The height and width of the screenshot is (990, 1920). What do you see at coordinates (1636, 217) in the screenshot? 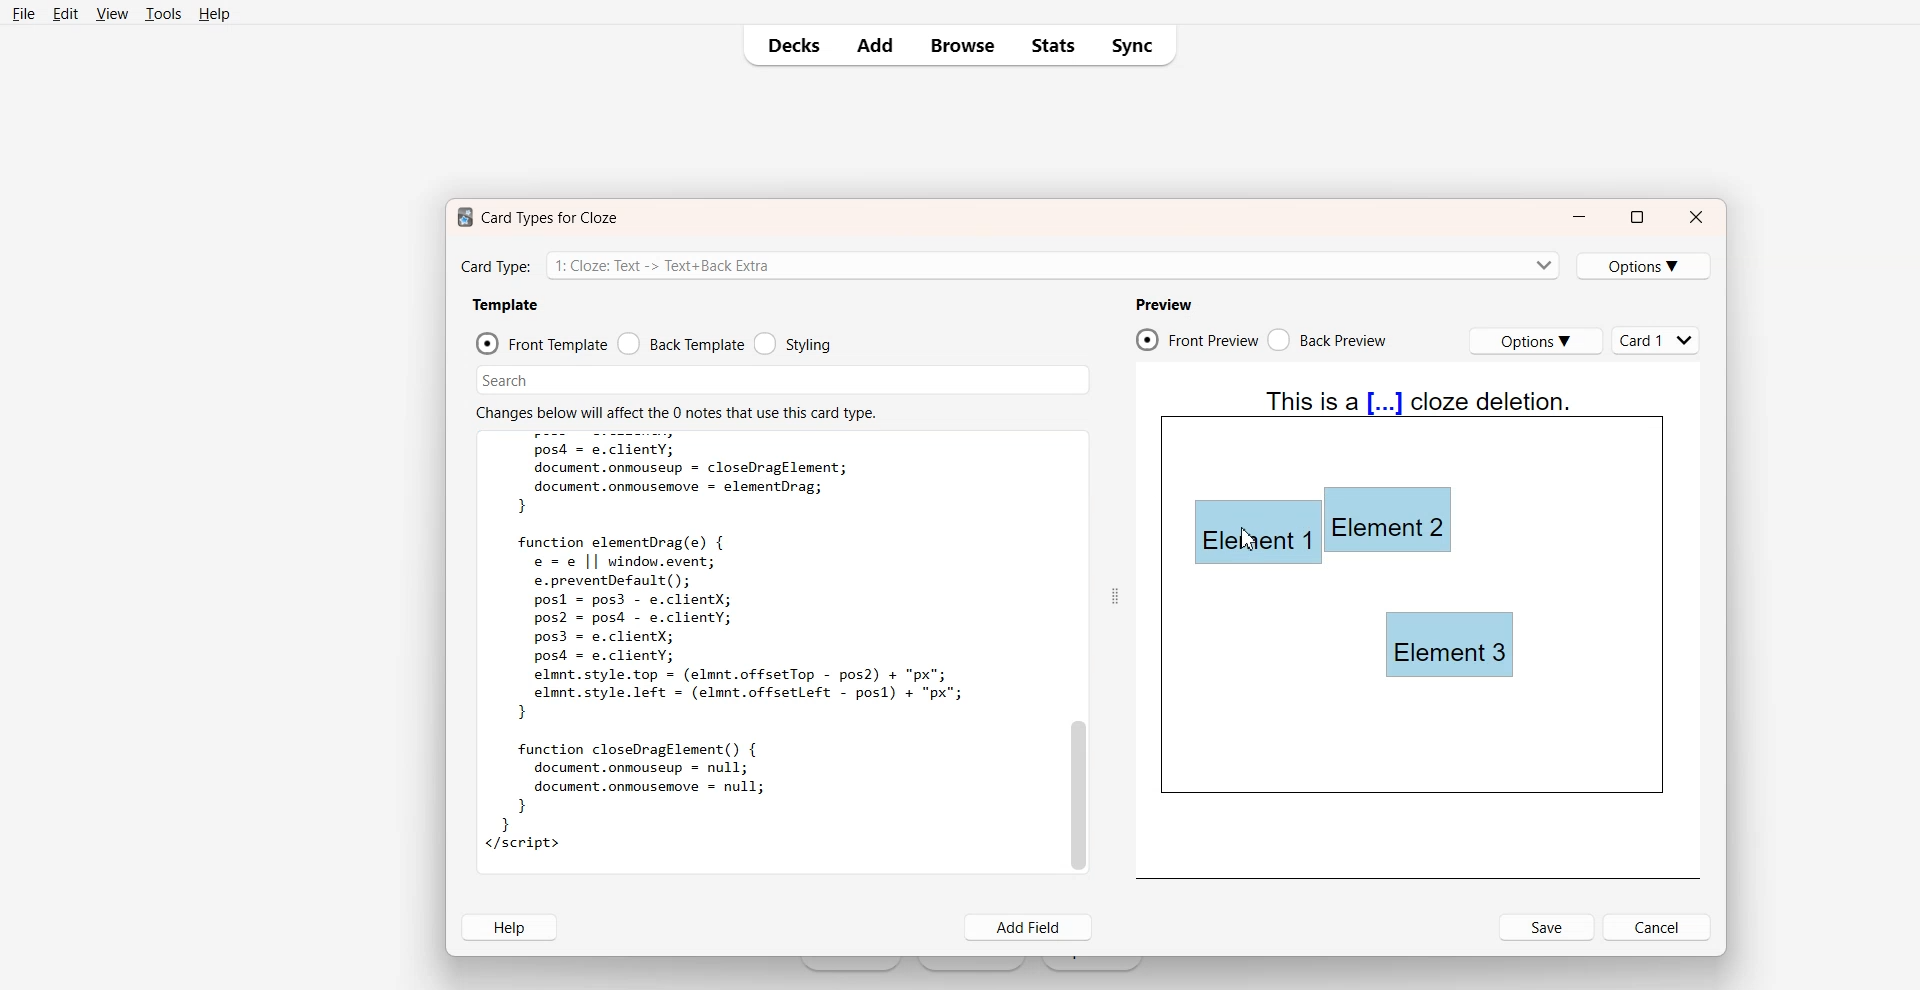
I see `Maximize` at bounding box center [1636, 217].